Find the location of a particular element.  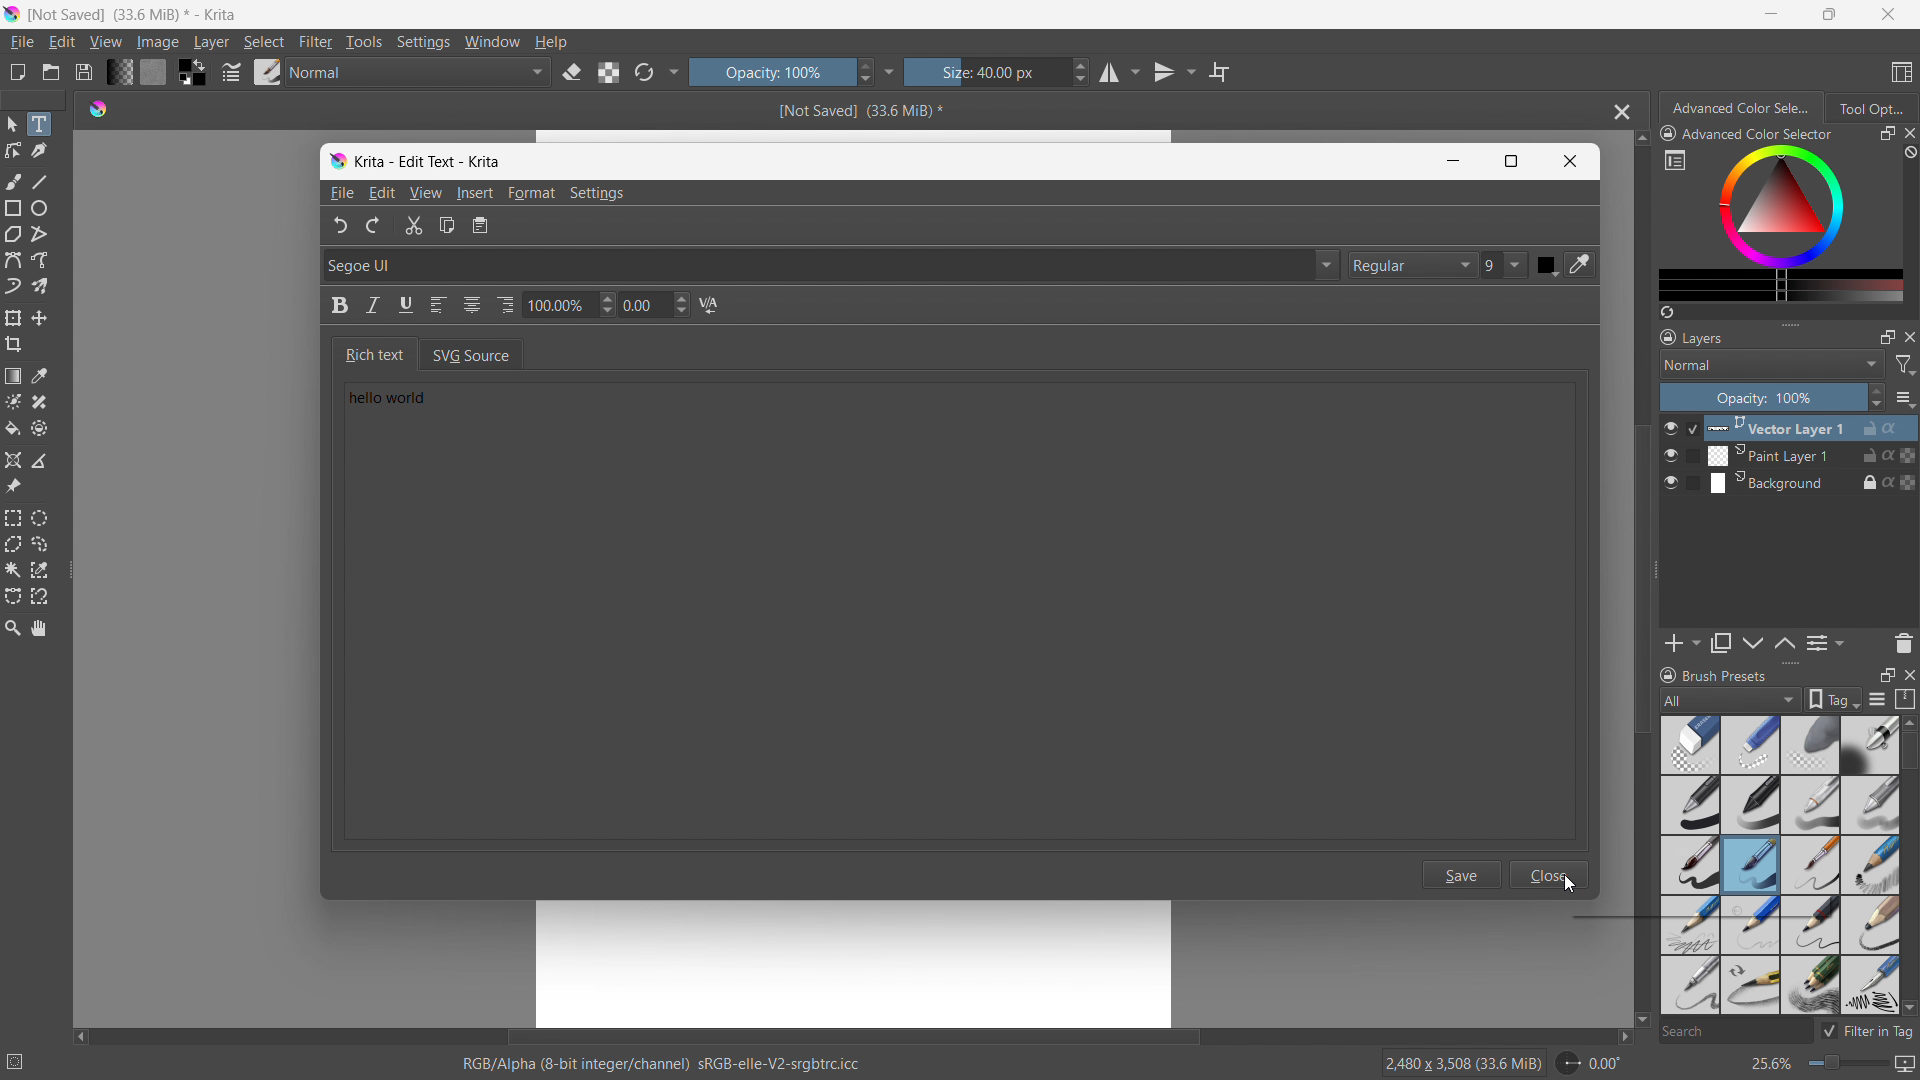

edit brush settings is located at coordinates (231, 72).